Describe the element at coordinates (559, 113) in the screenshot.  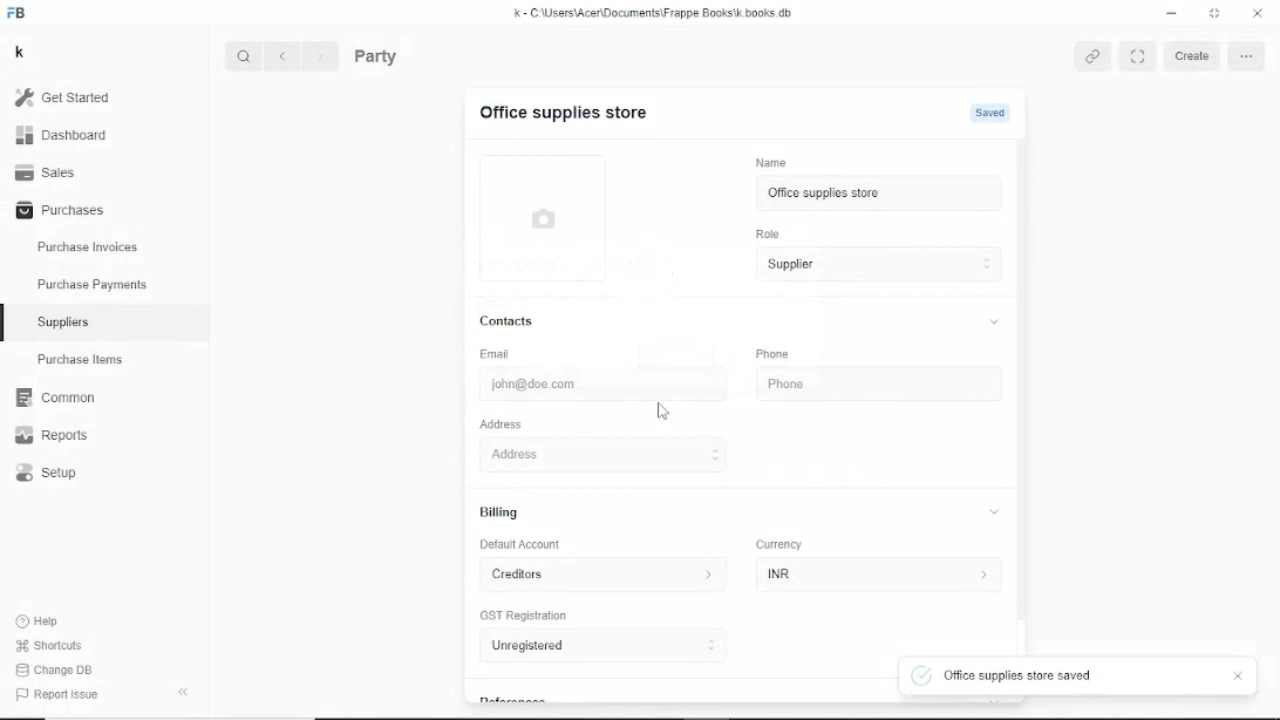
I see `Office supplies store` at that location.